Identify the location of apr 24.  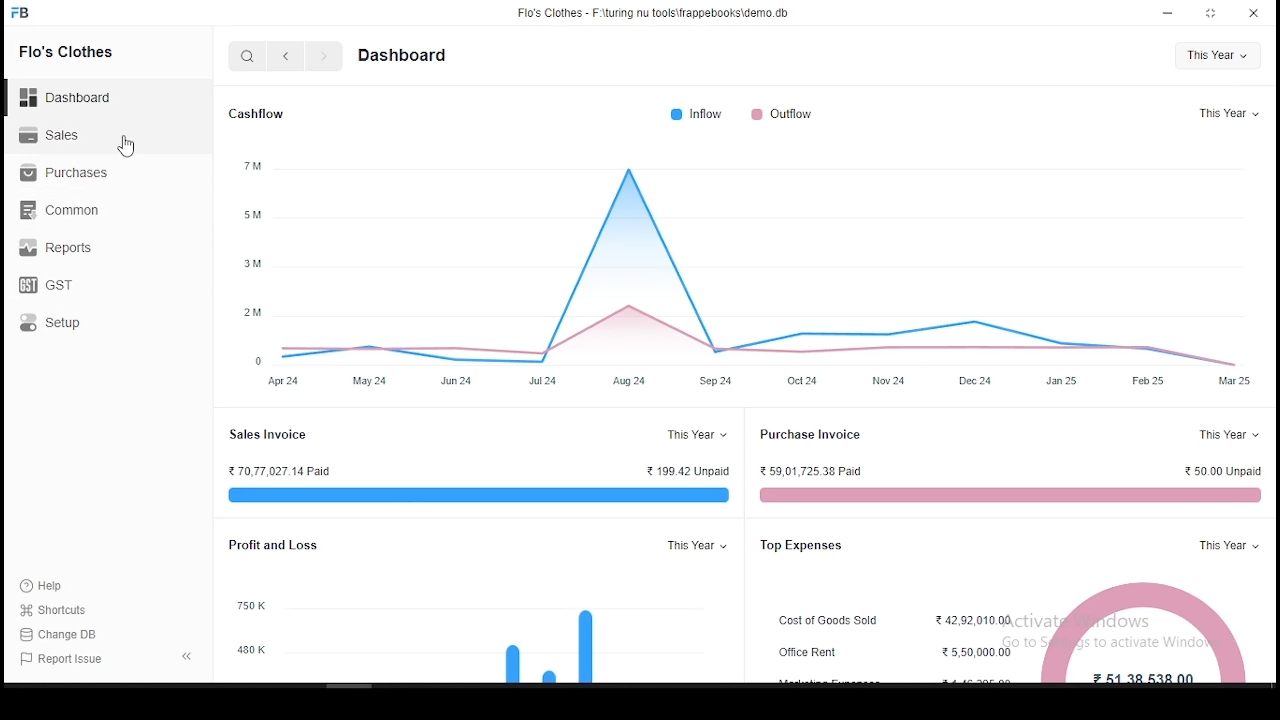
(277, 382).